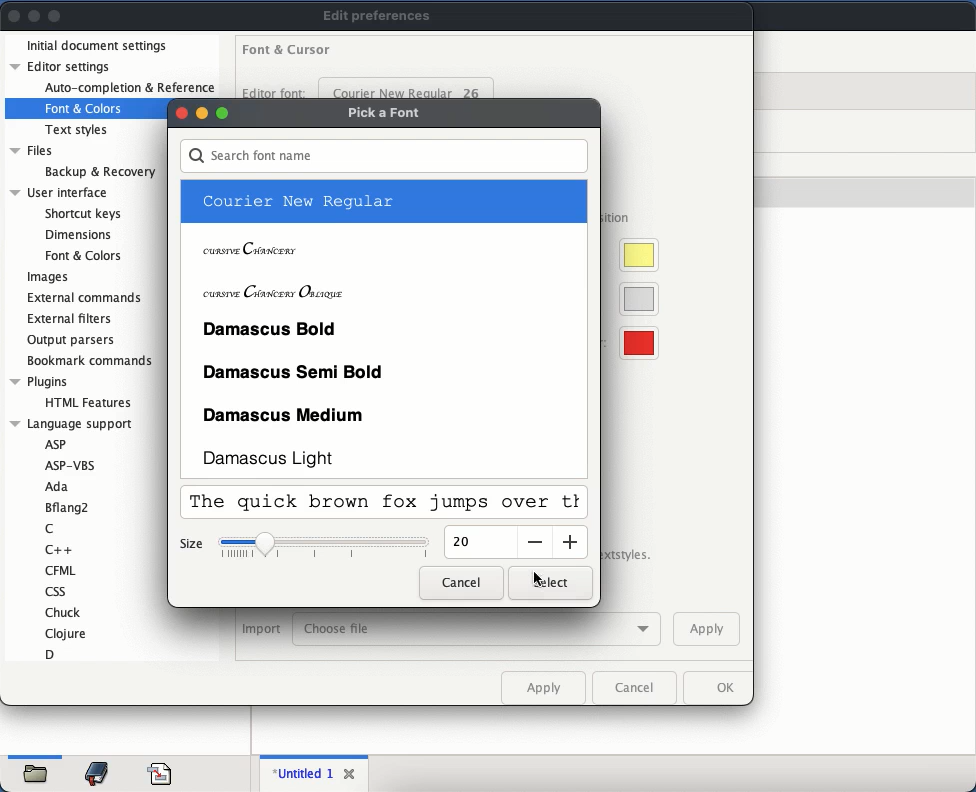  I want to click on Shortcut keys, so click(82, 212).